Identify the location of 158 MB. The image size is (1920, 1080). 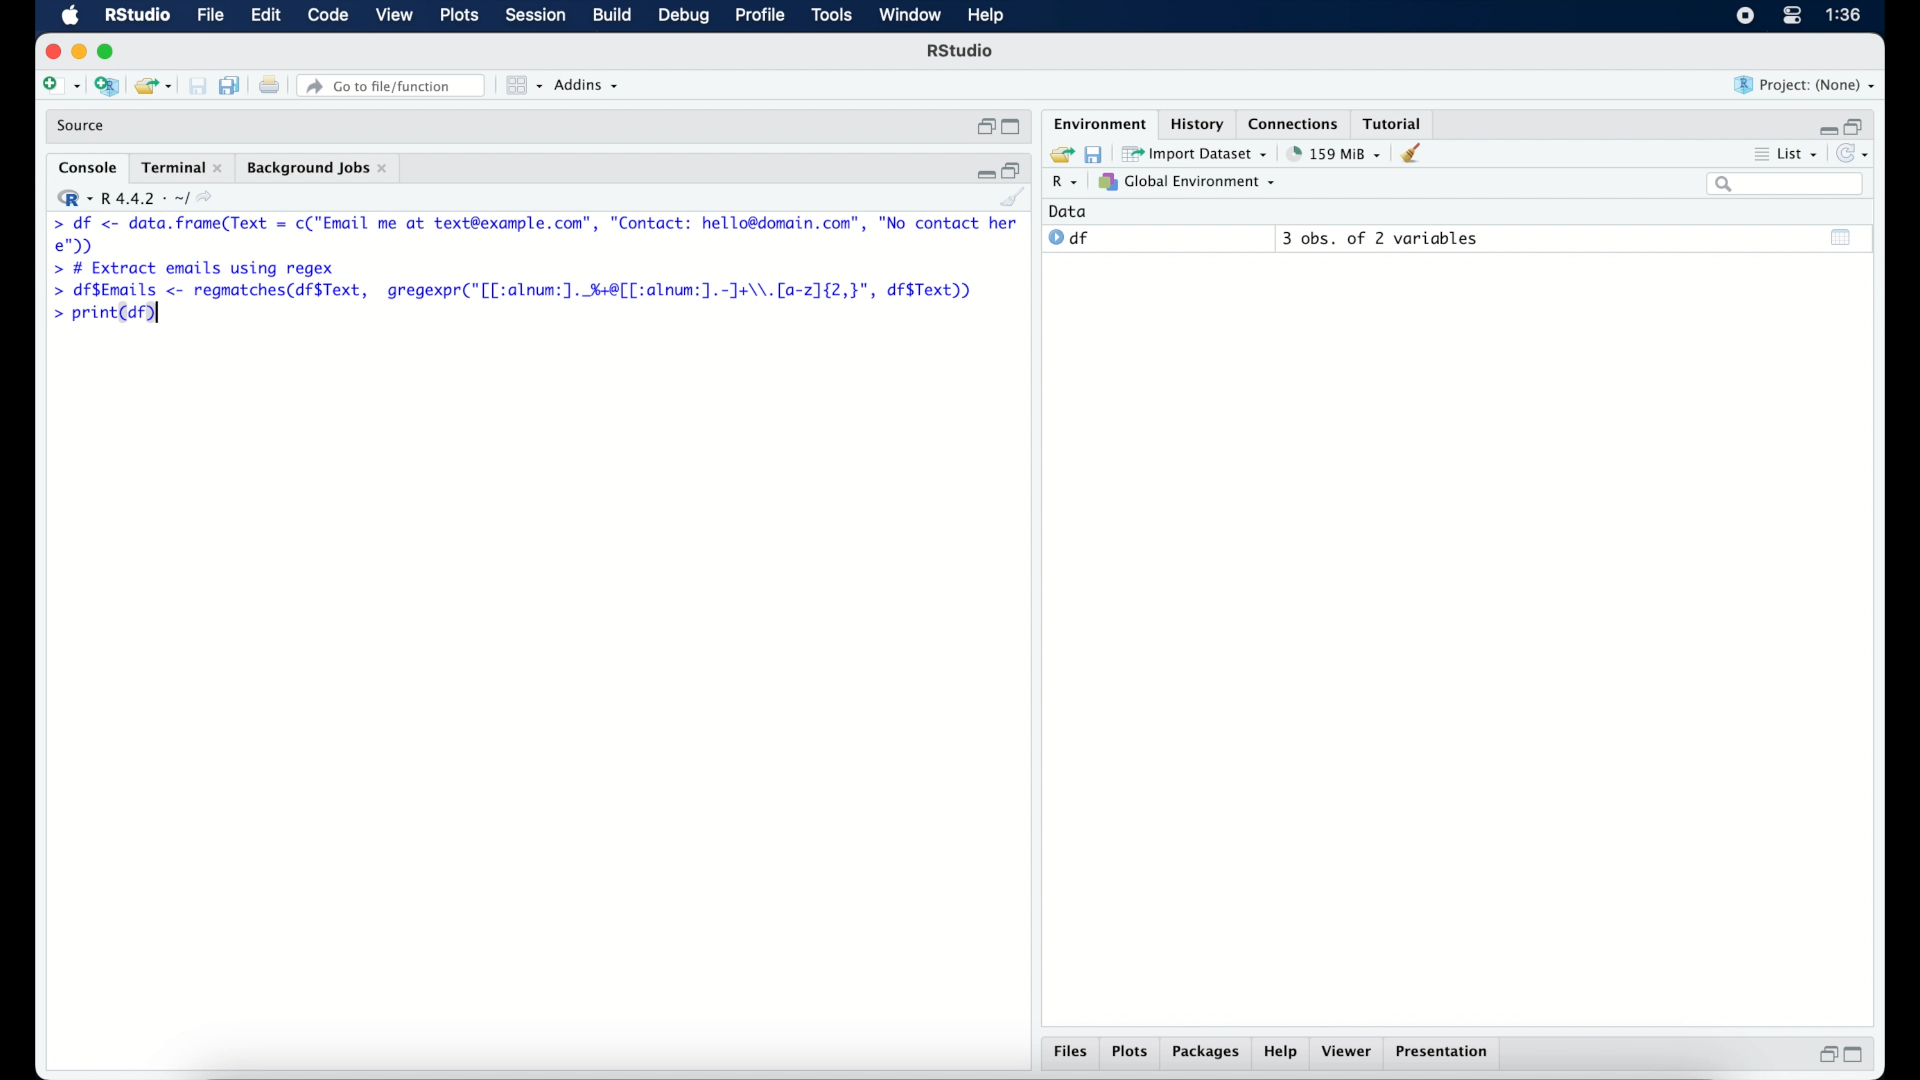
(1336, 153).